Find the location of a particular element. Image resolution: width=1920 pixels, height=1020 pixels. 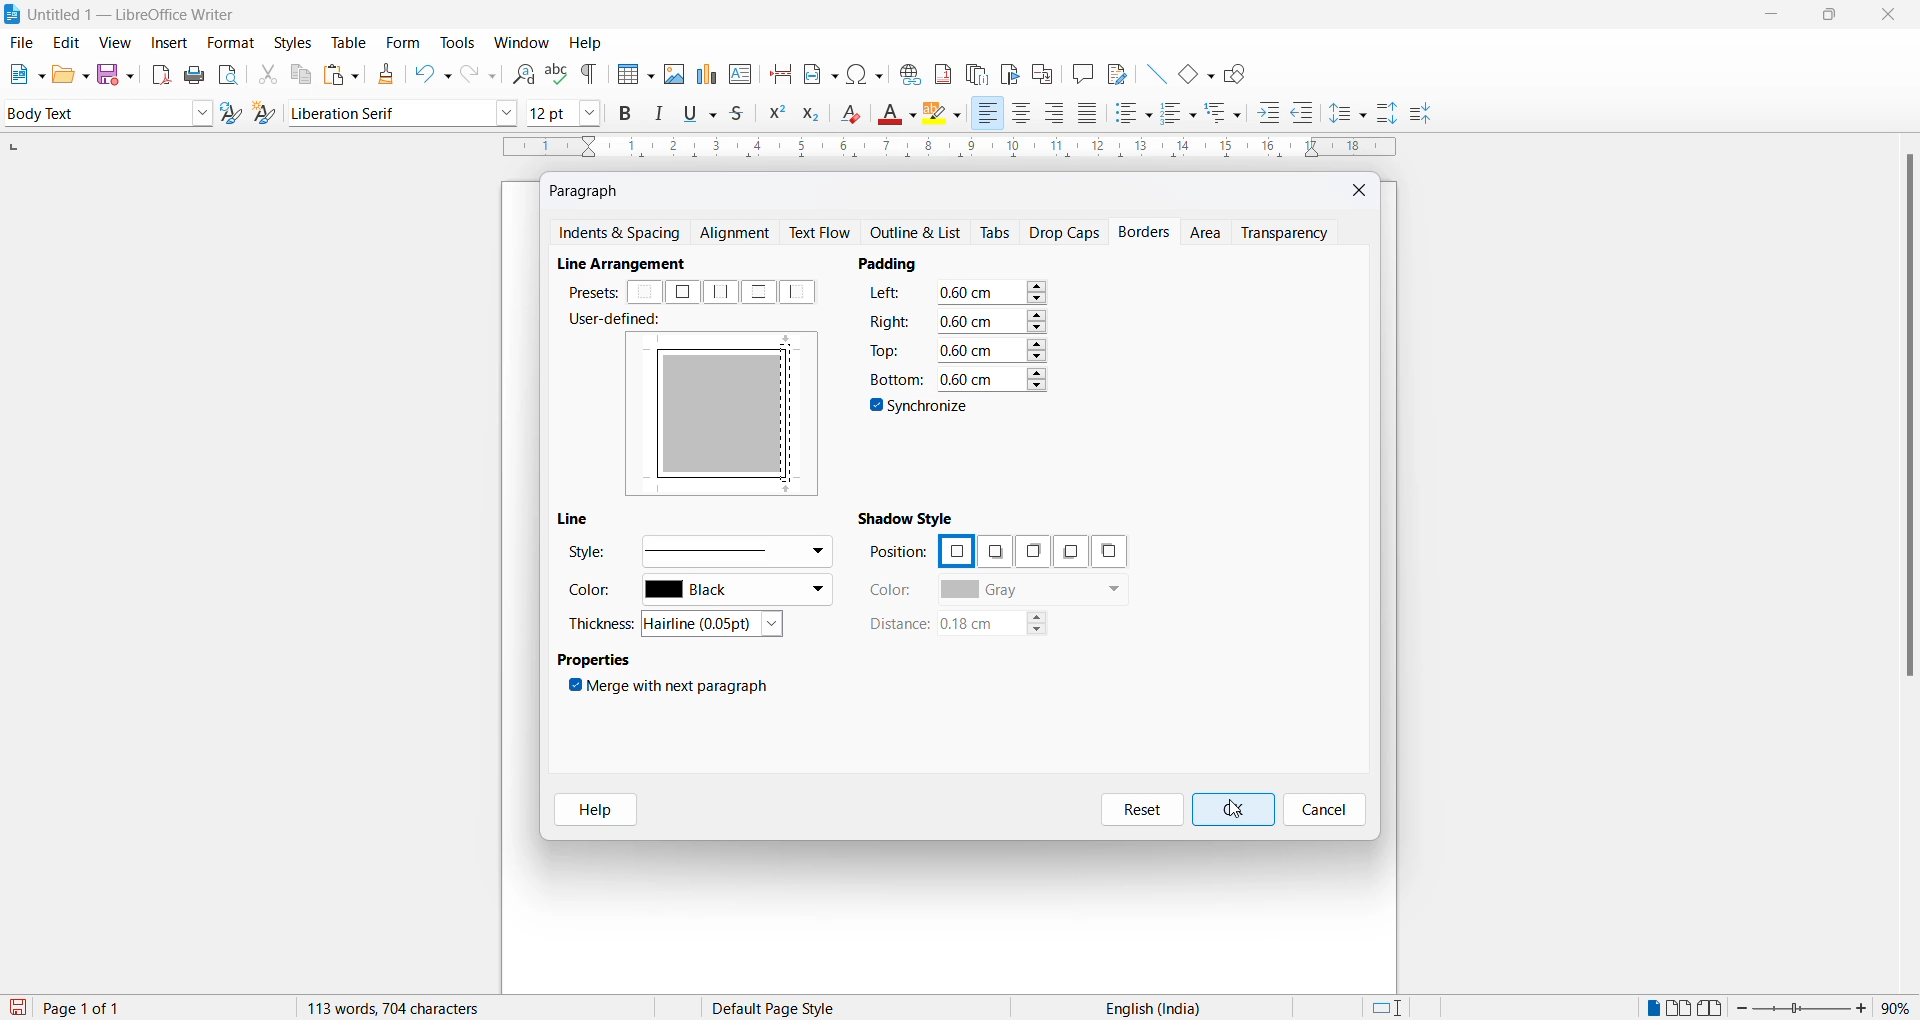

toggle ordered list is located at coordinates (1180, 114).